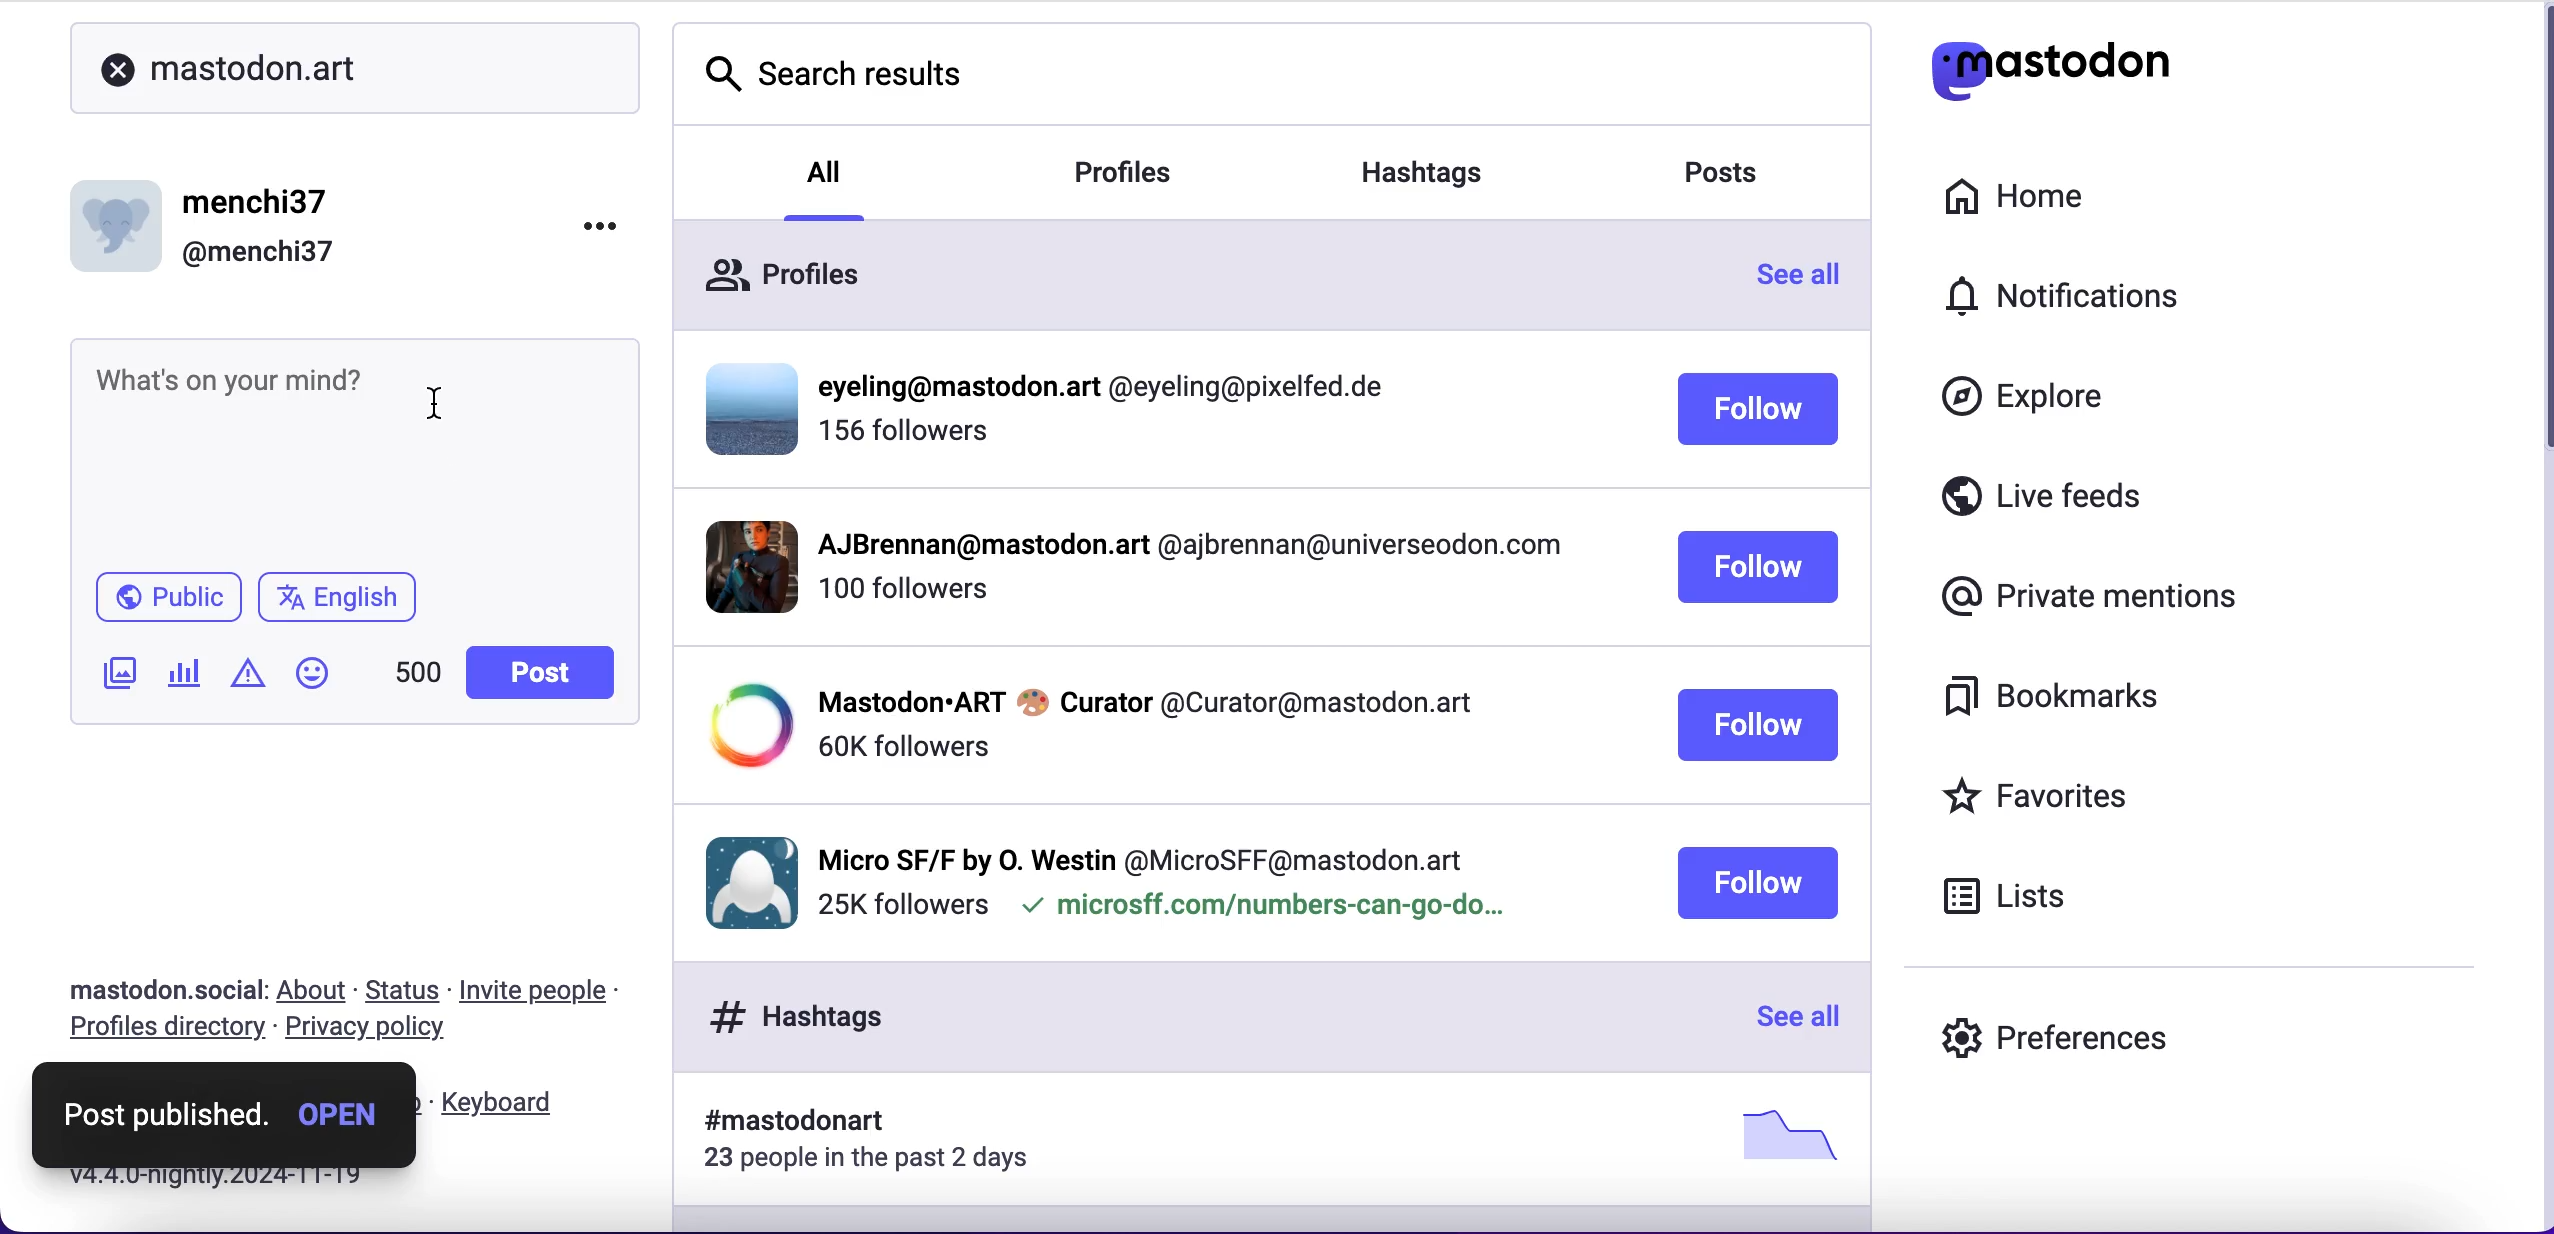 Image resolution: width=2554 pixels, height=1234 pixels. Describe the element at coordinates (1756, 883) in the screenshot. I see `follow` at that location.